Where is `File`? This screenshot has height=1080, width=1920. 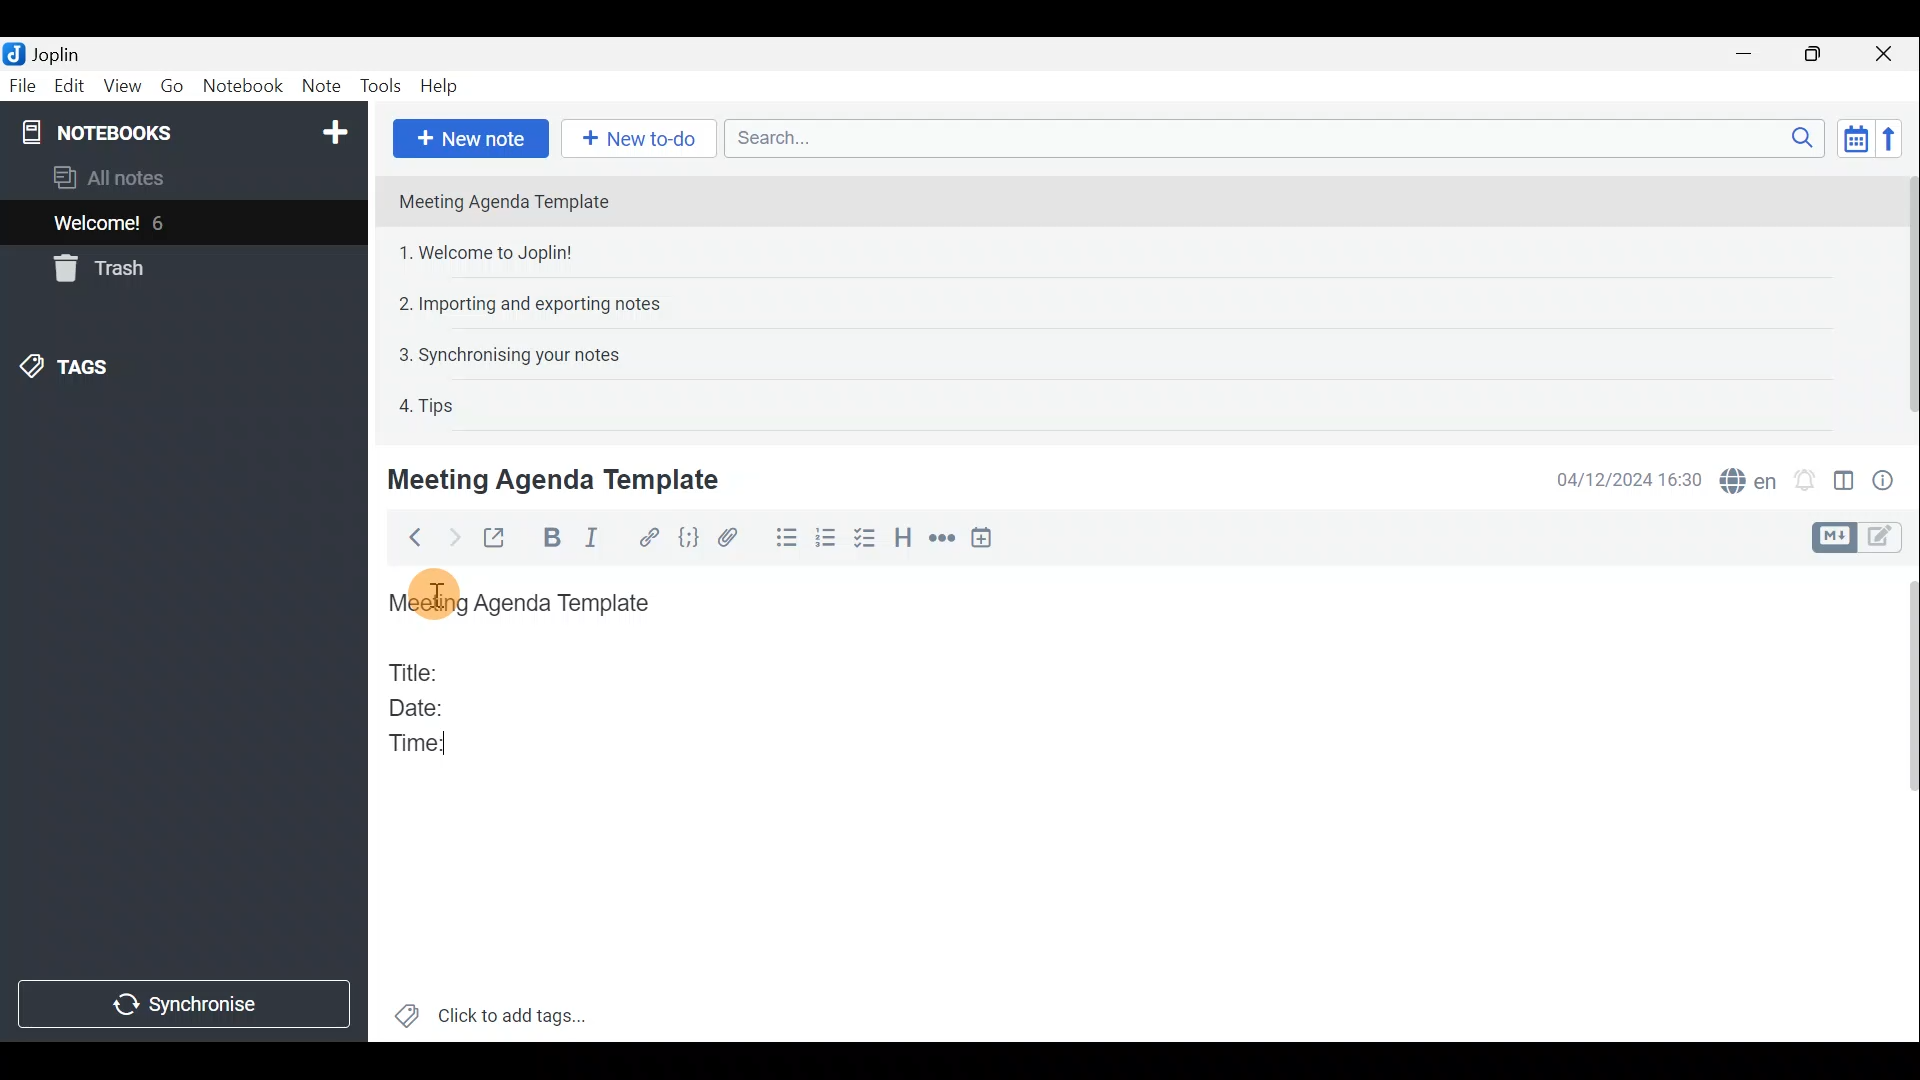 File is located at coordinates (23, 84).